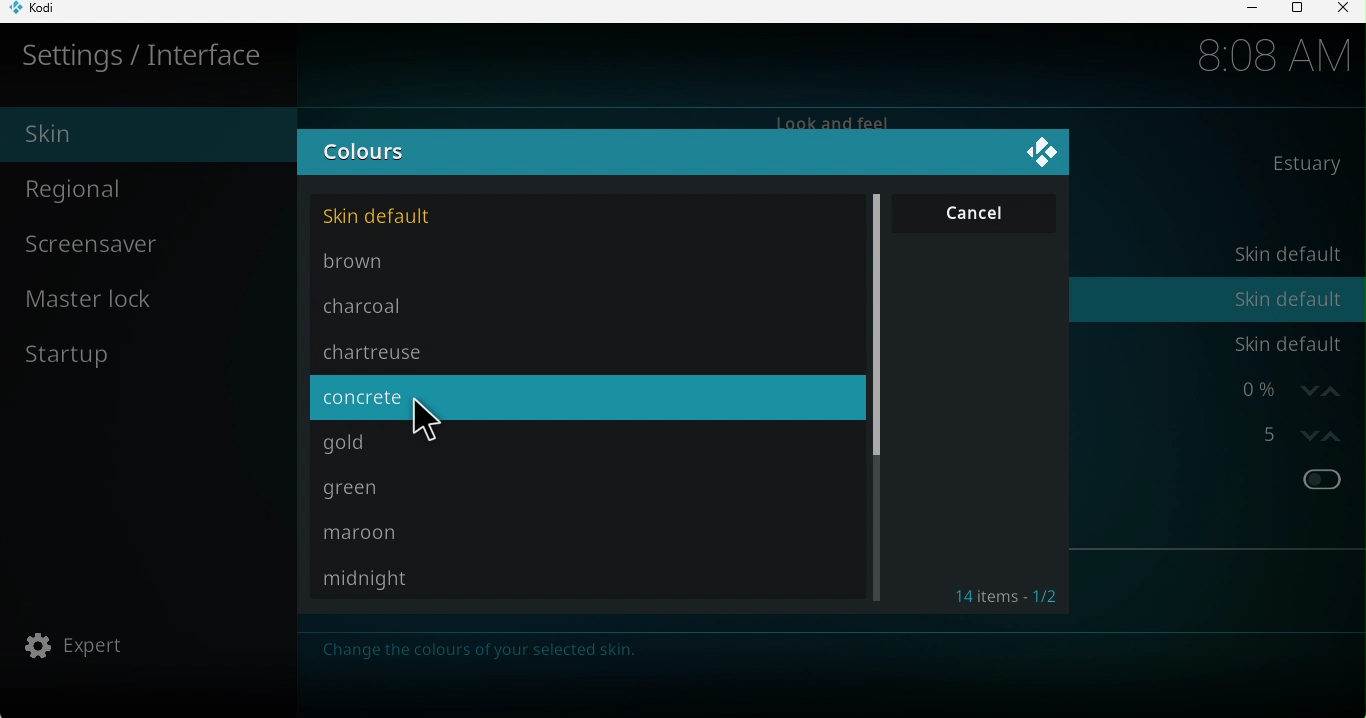 The image size is (1366, 718). Describe the element at coordinates (1004, 599) in the screenshot. I see `Items` at that location.